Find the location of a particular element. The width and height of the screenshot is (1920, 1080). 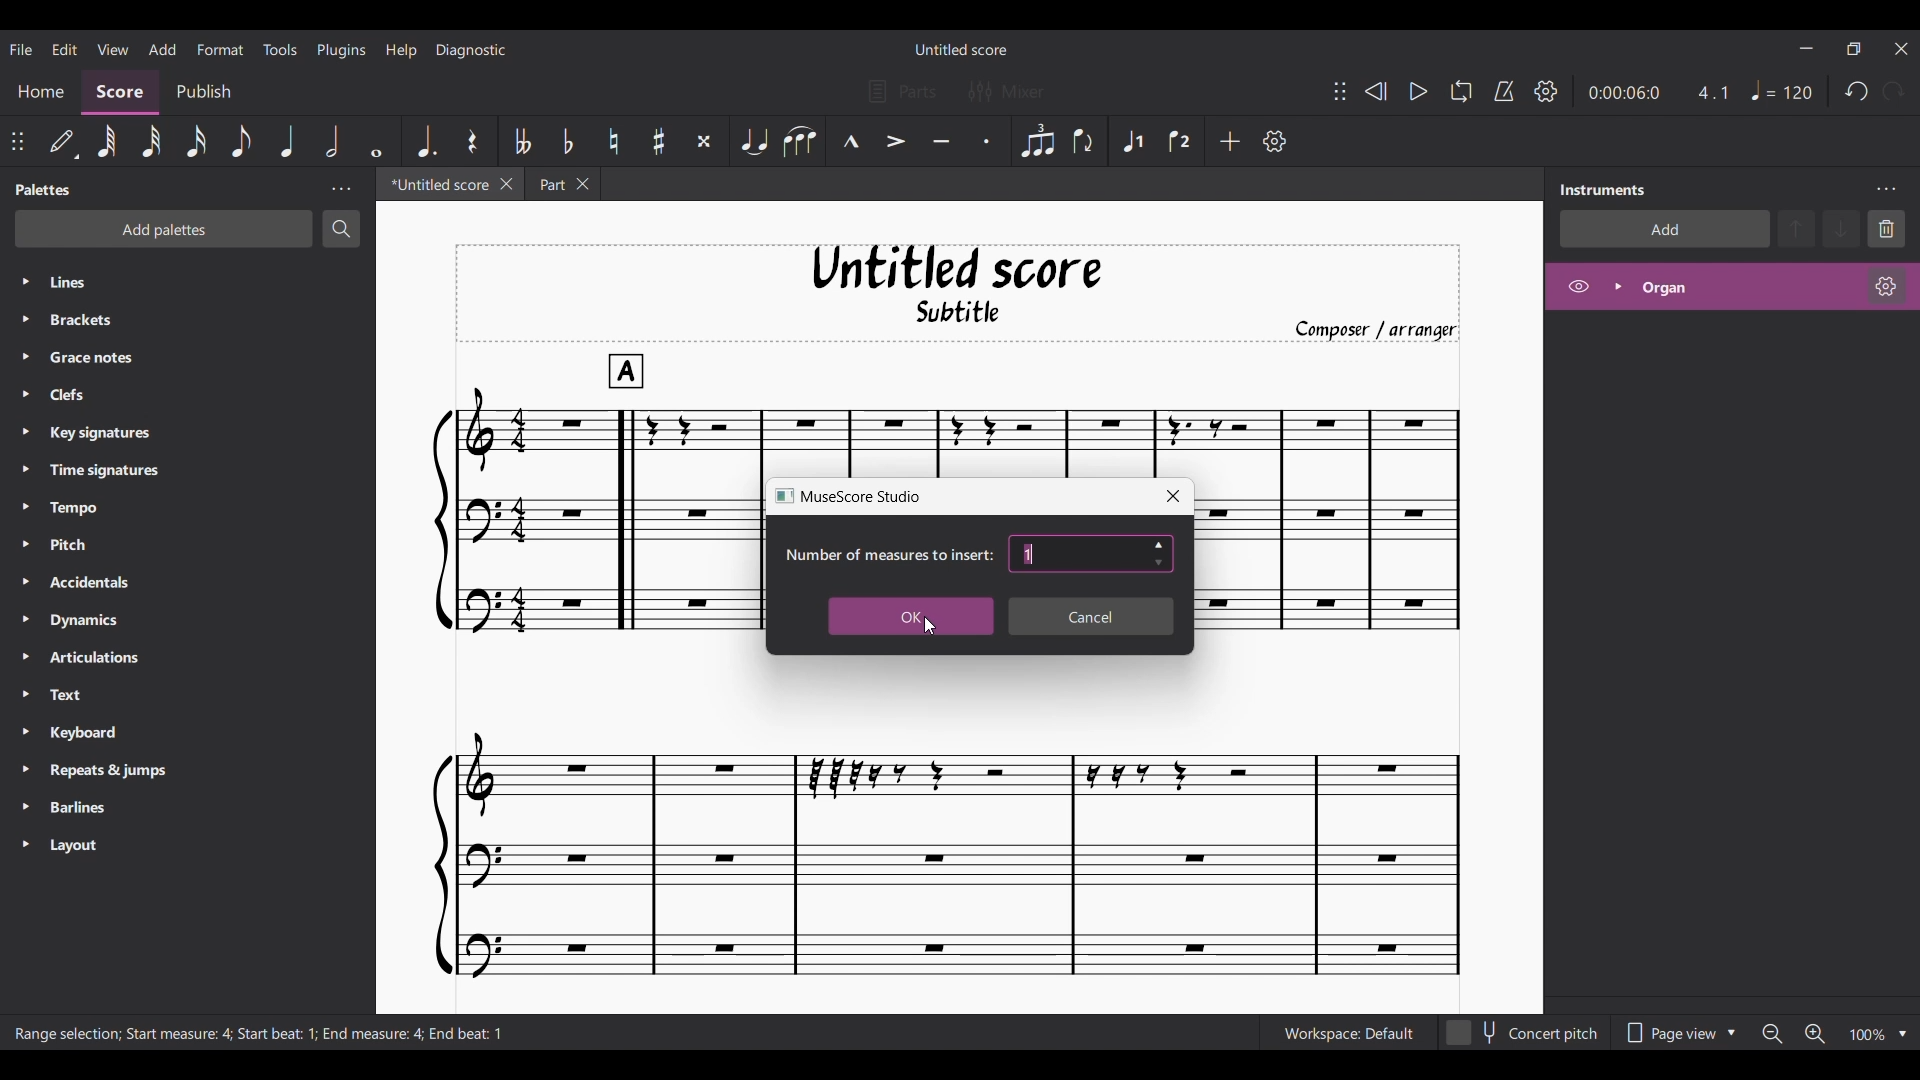

Help menu is located at coordinates (401, 50).